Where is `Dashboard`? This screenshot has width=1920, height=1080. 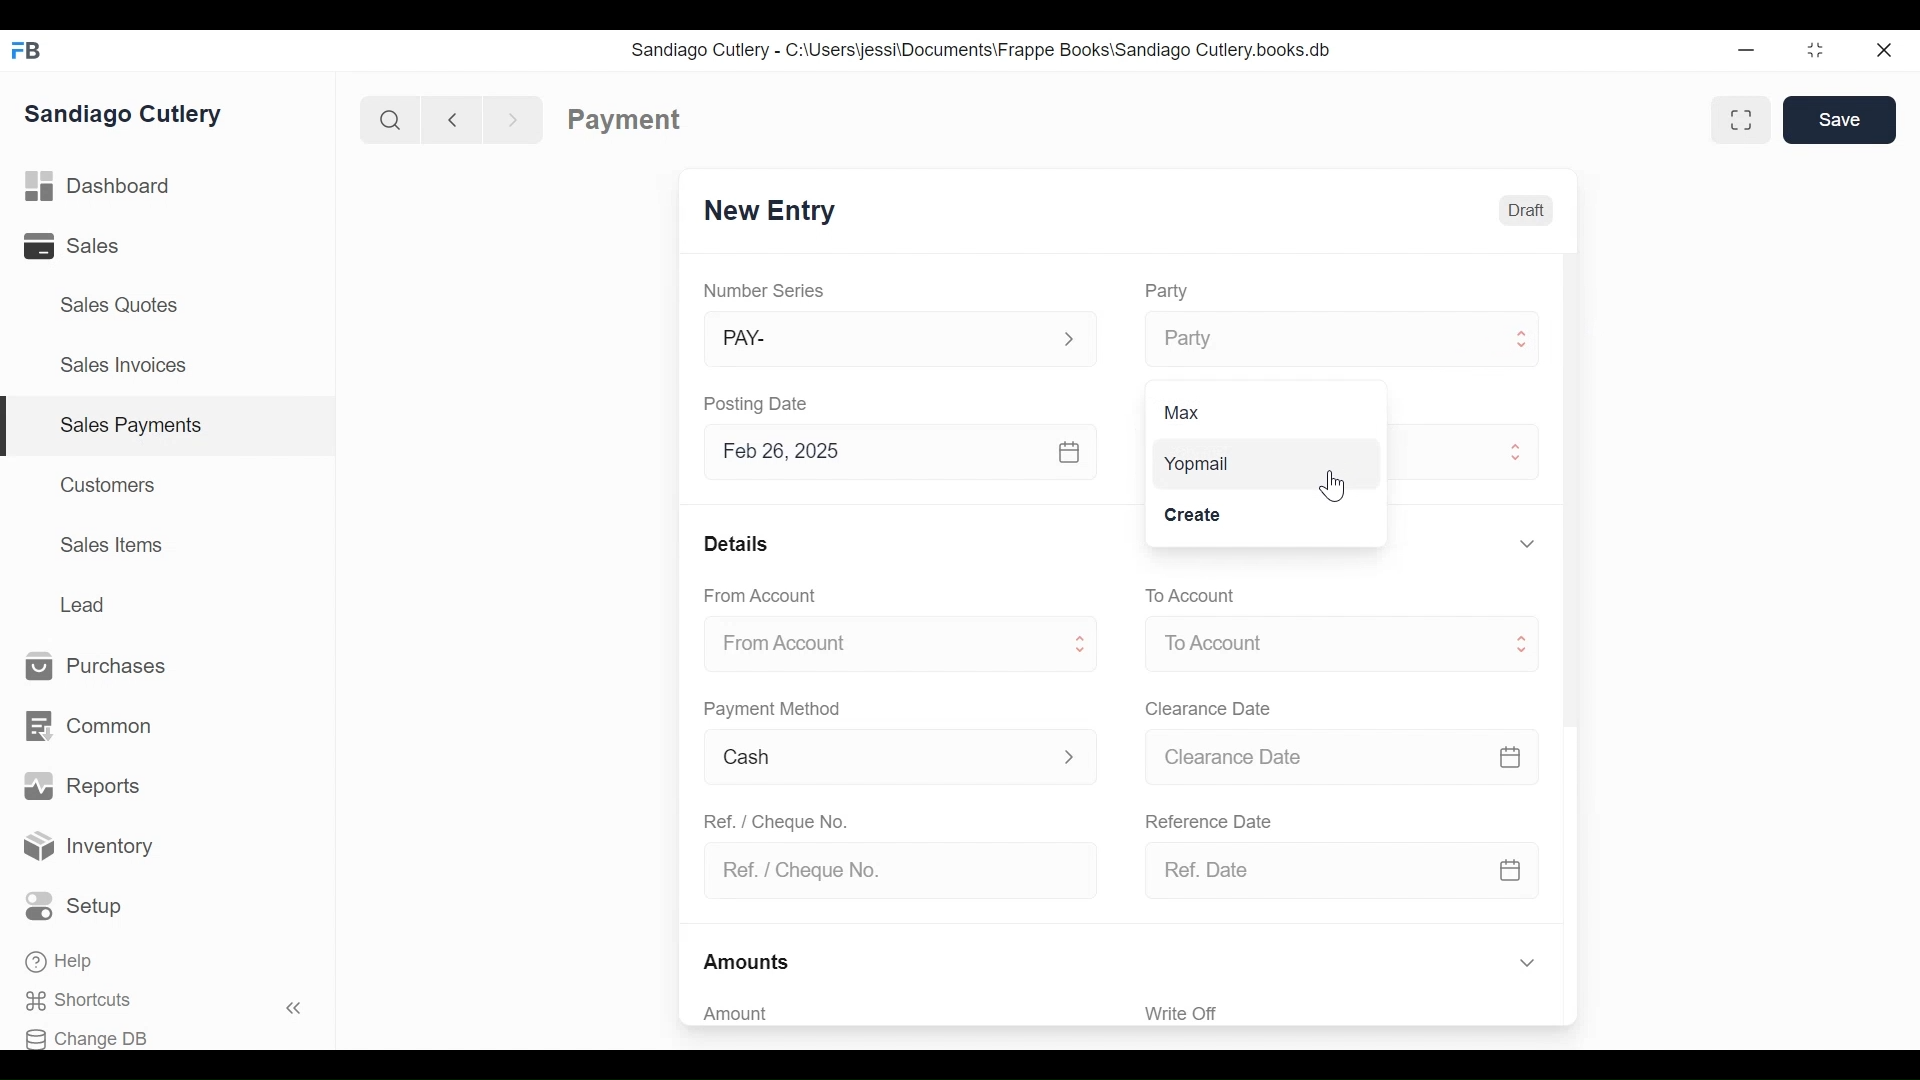
Dashboard is located at coordinates (98, 187).